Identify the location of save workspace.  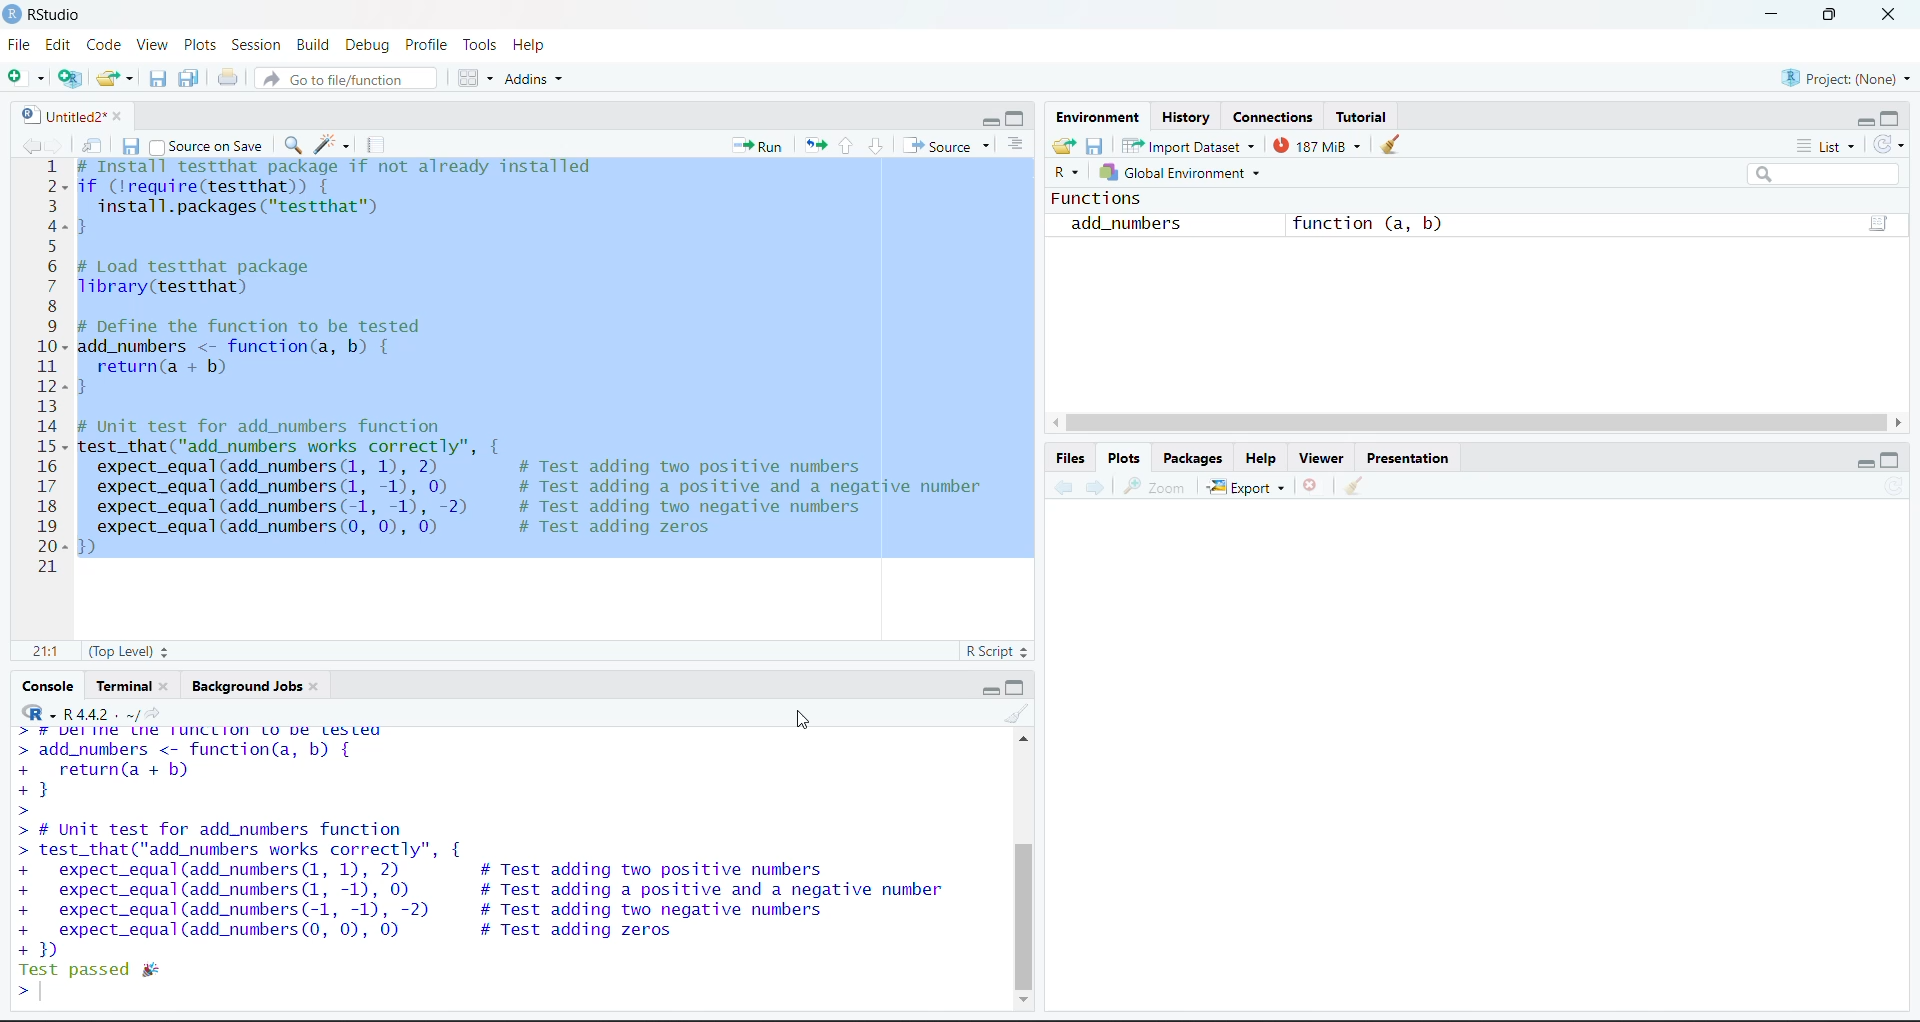
(1096, 147).